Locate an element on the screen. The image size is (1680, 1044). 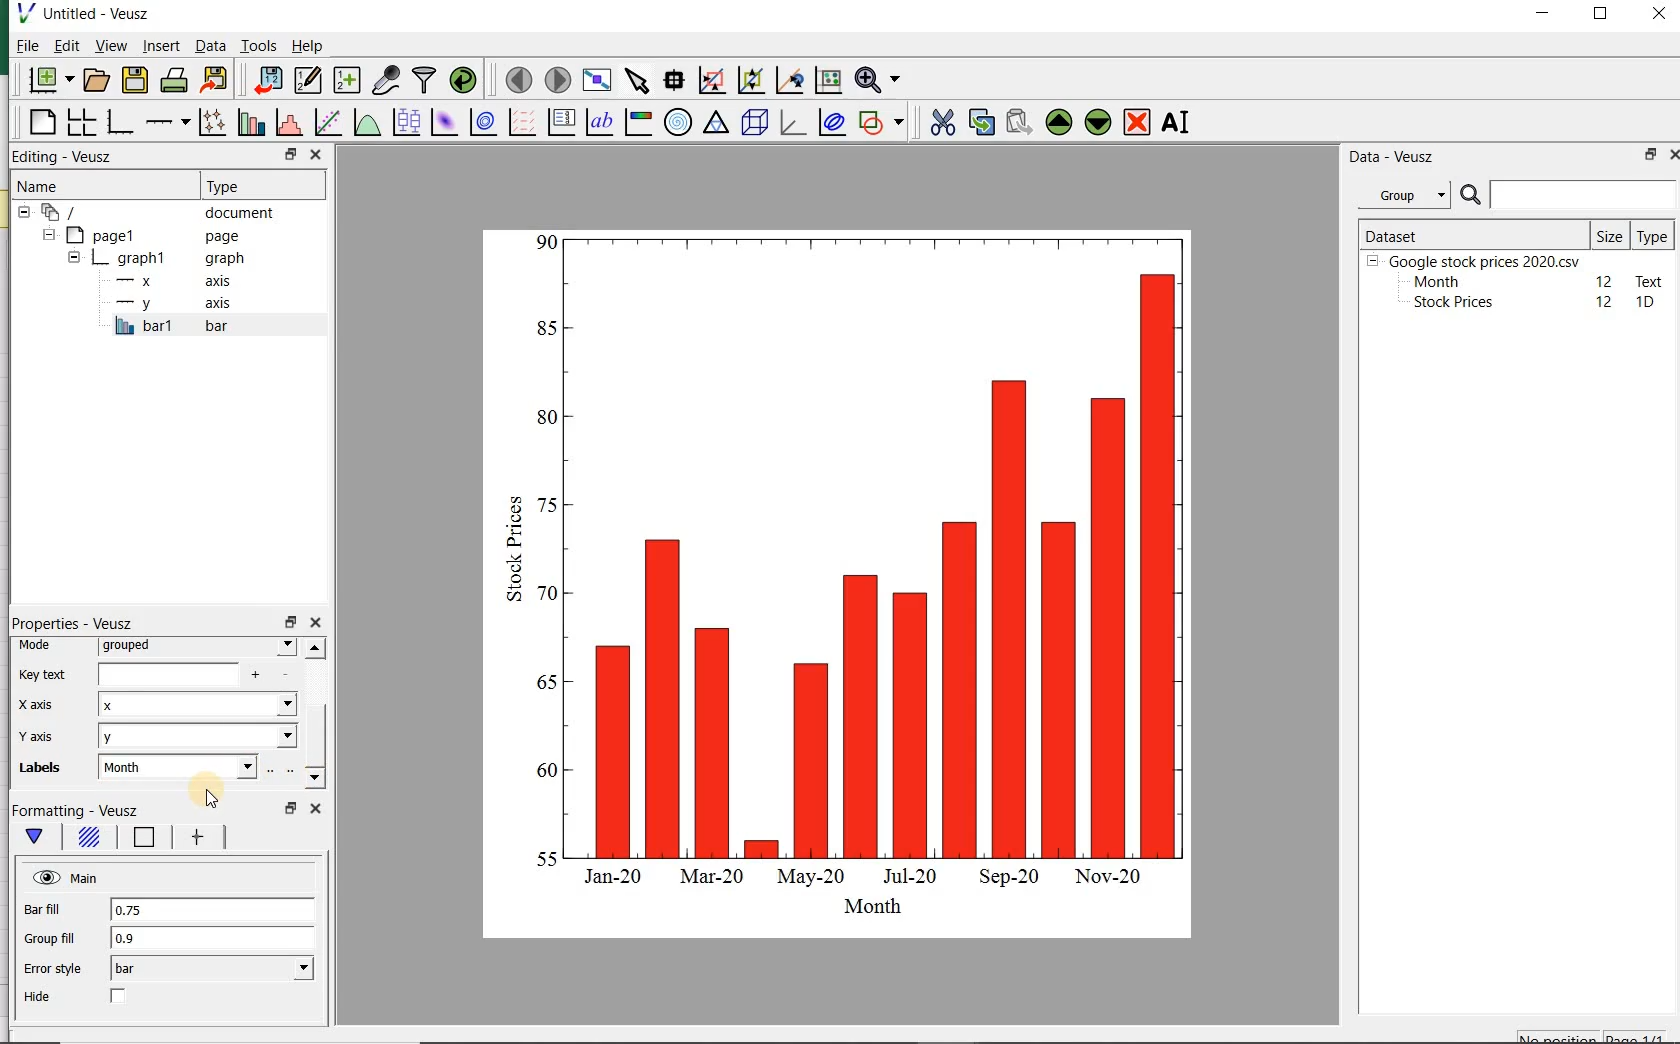
restore is located at coordinates (289, 623).